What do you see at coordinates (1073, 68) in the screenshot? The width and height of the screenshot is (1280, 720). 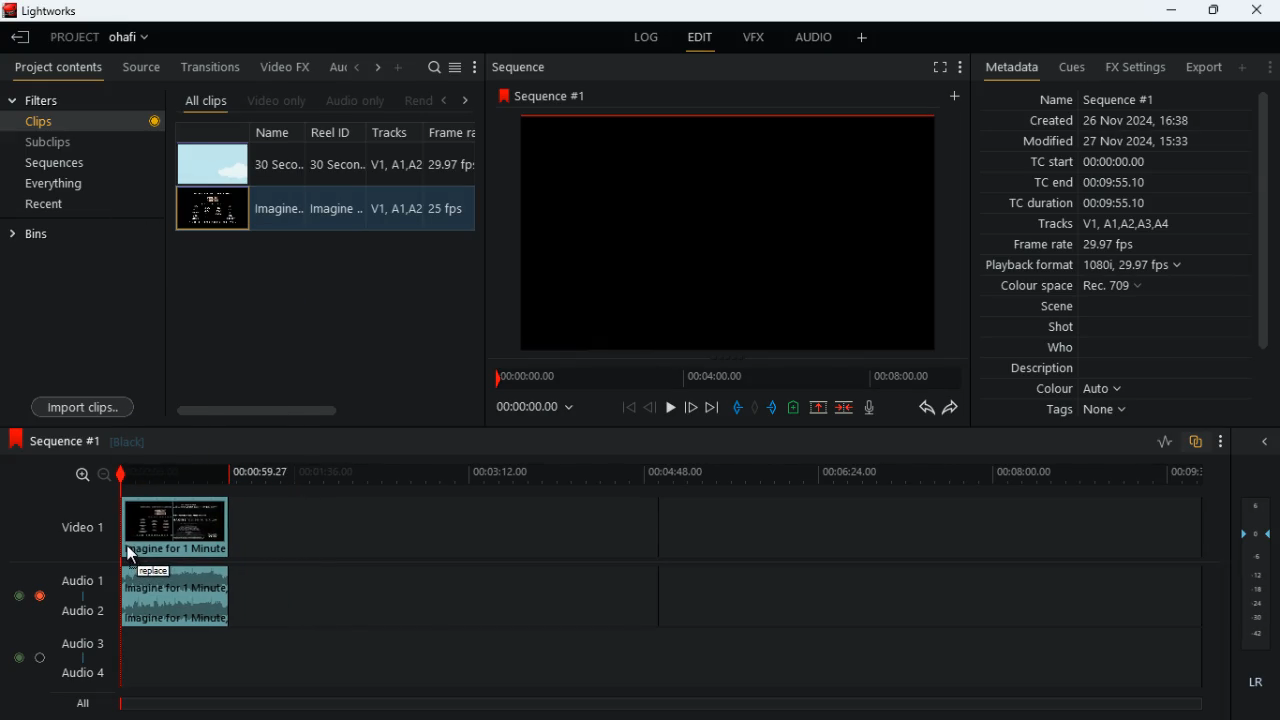 I see `cues` at bounding box center [1073, 68].